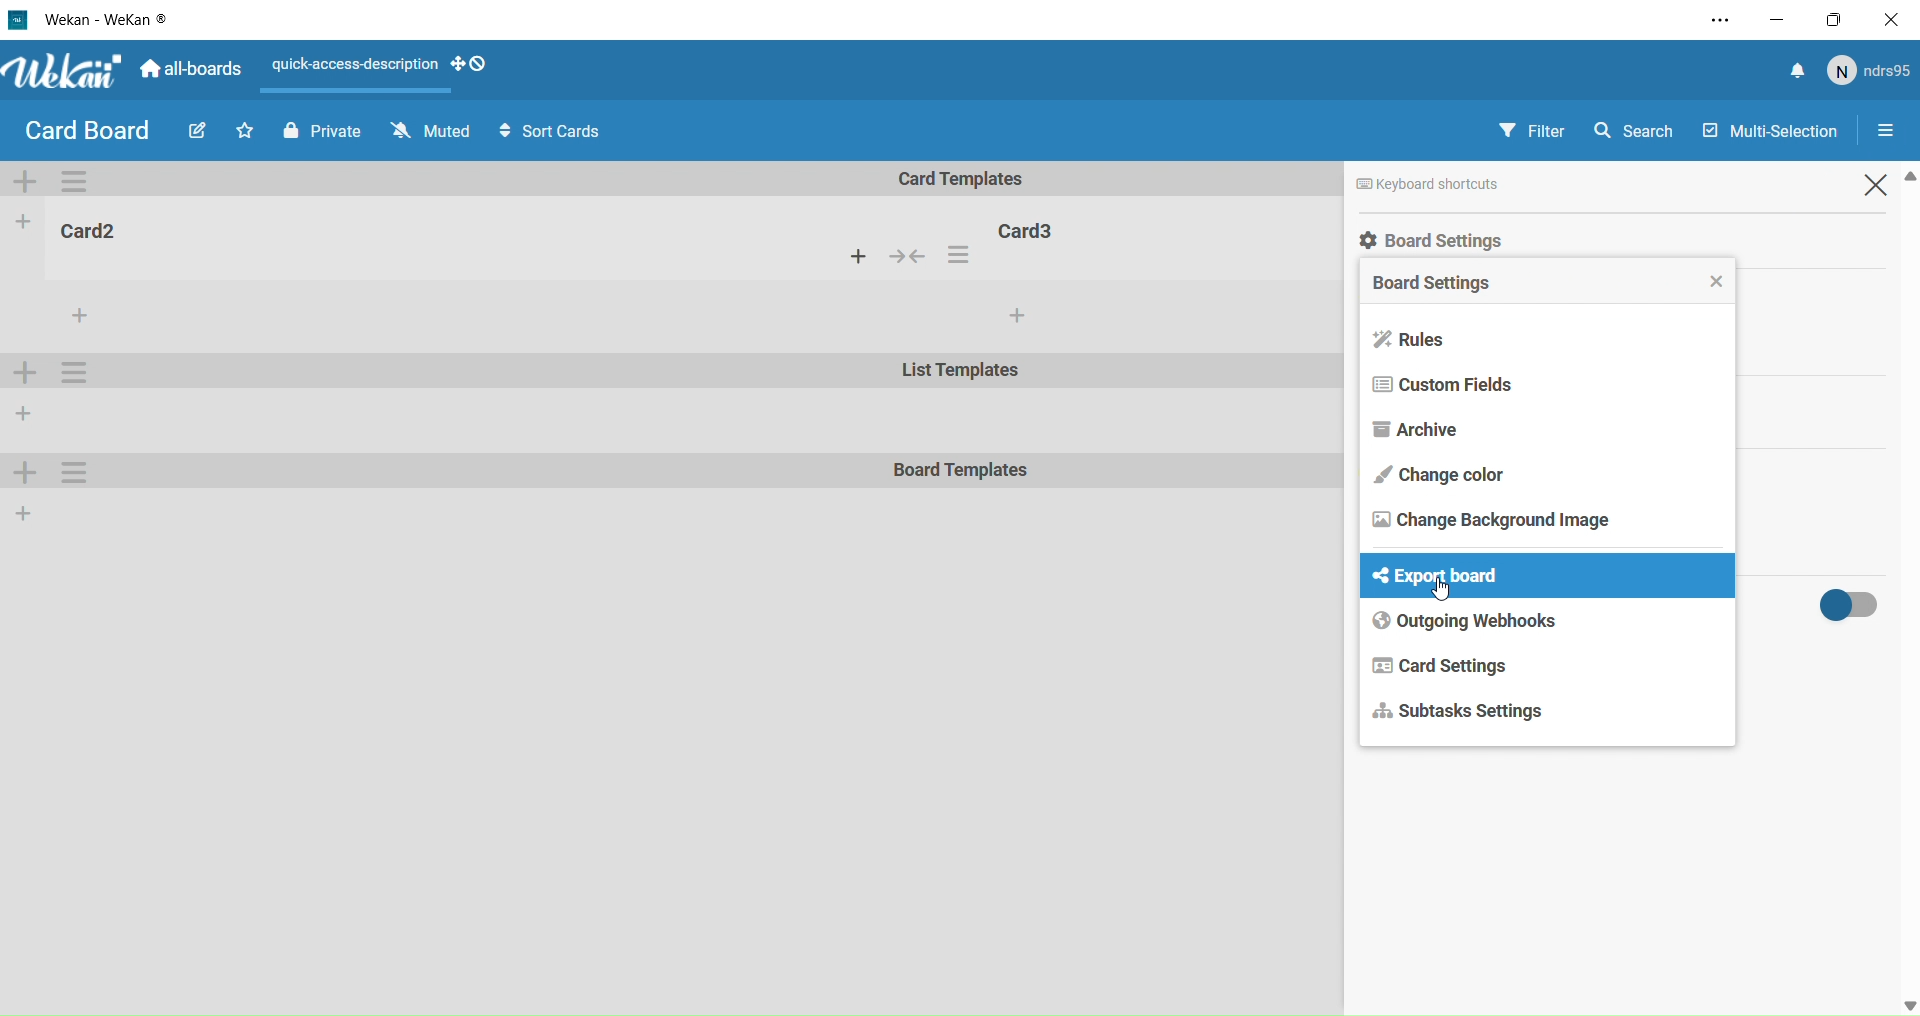  I want to click on Card board, so click(86, 131).